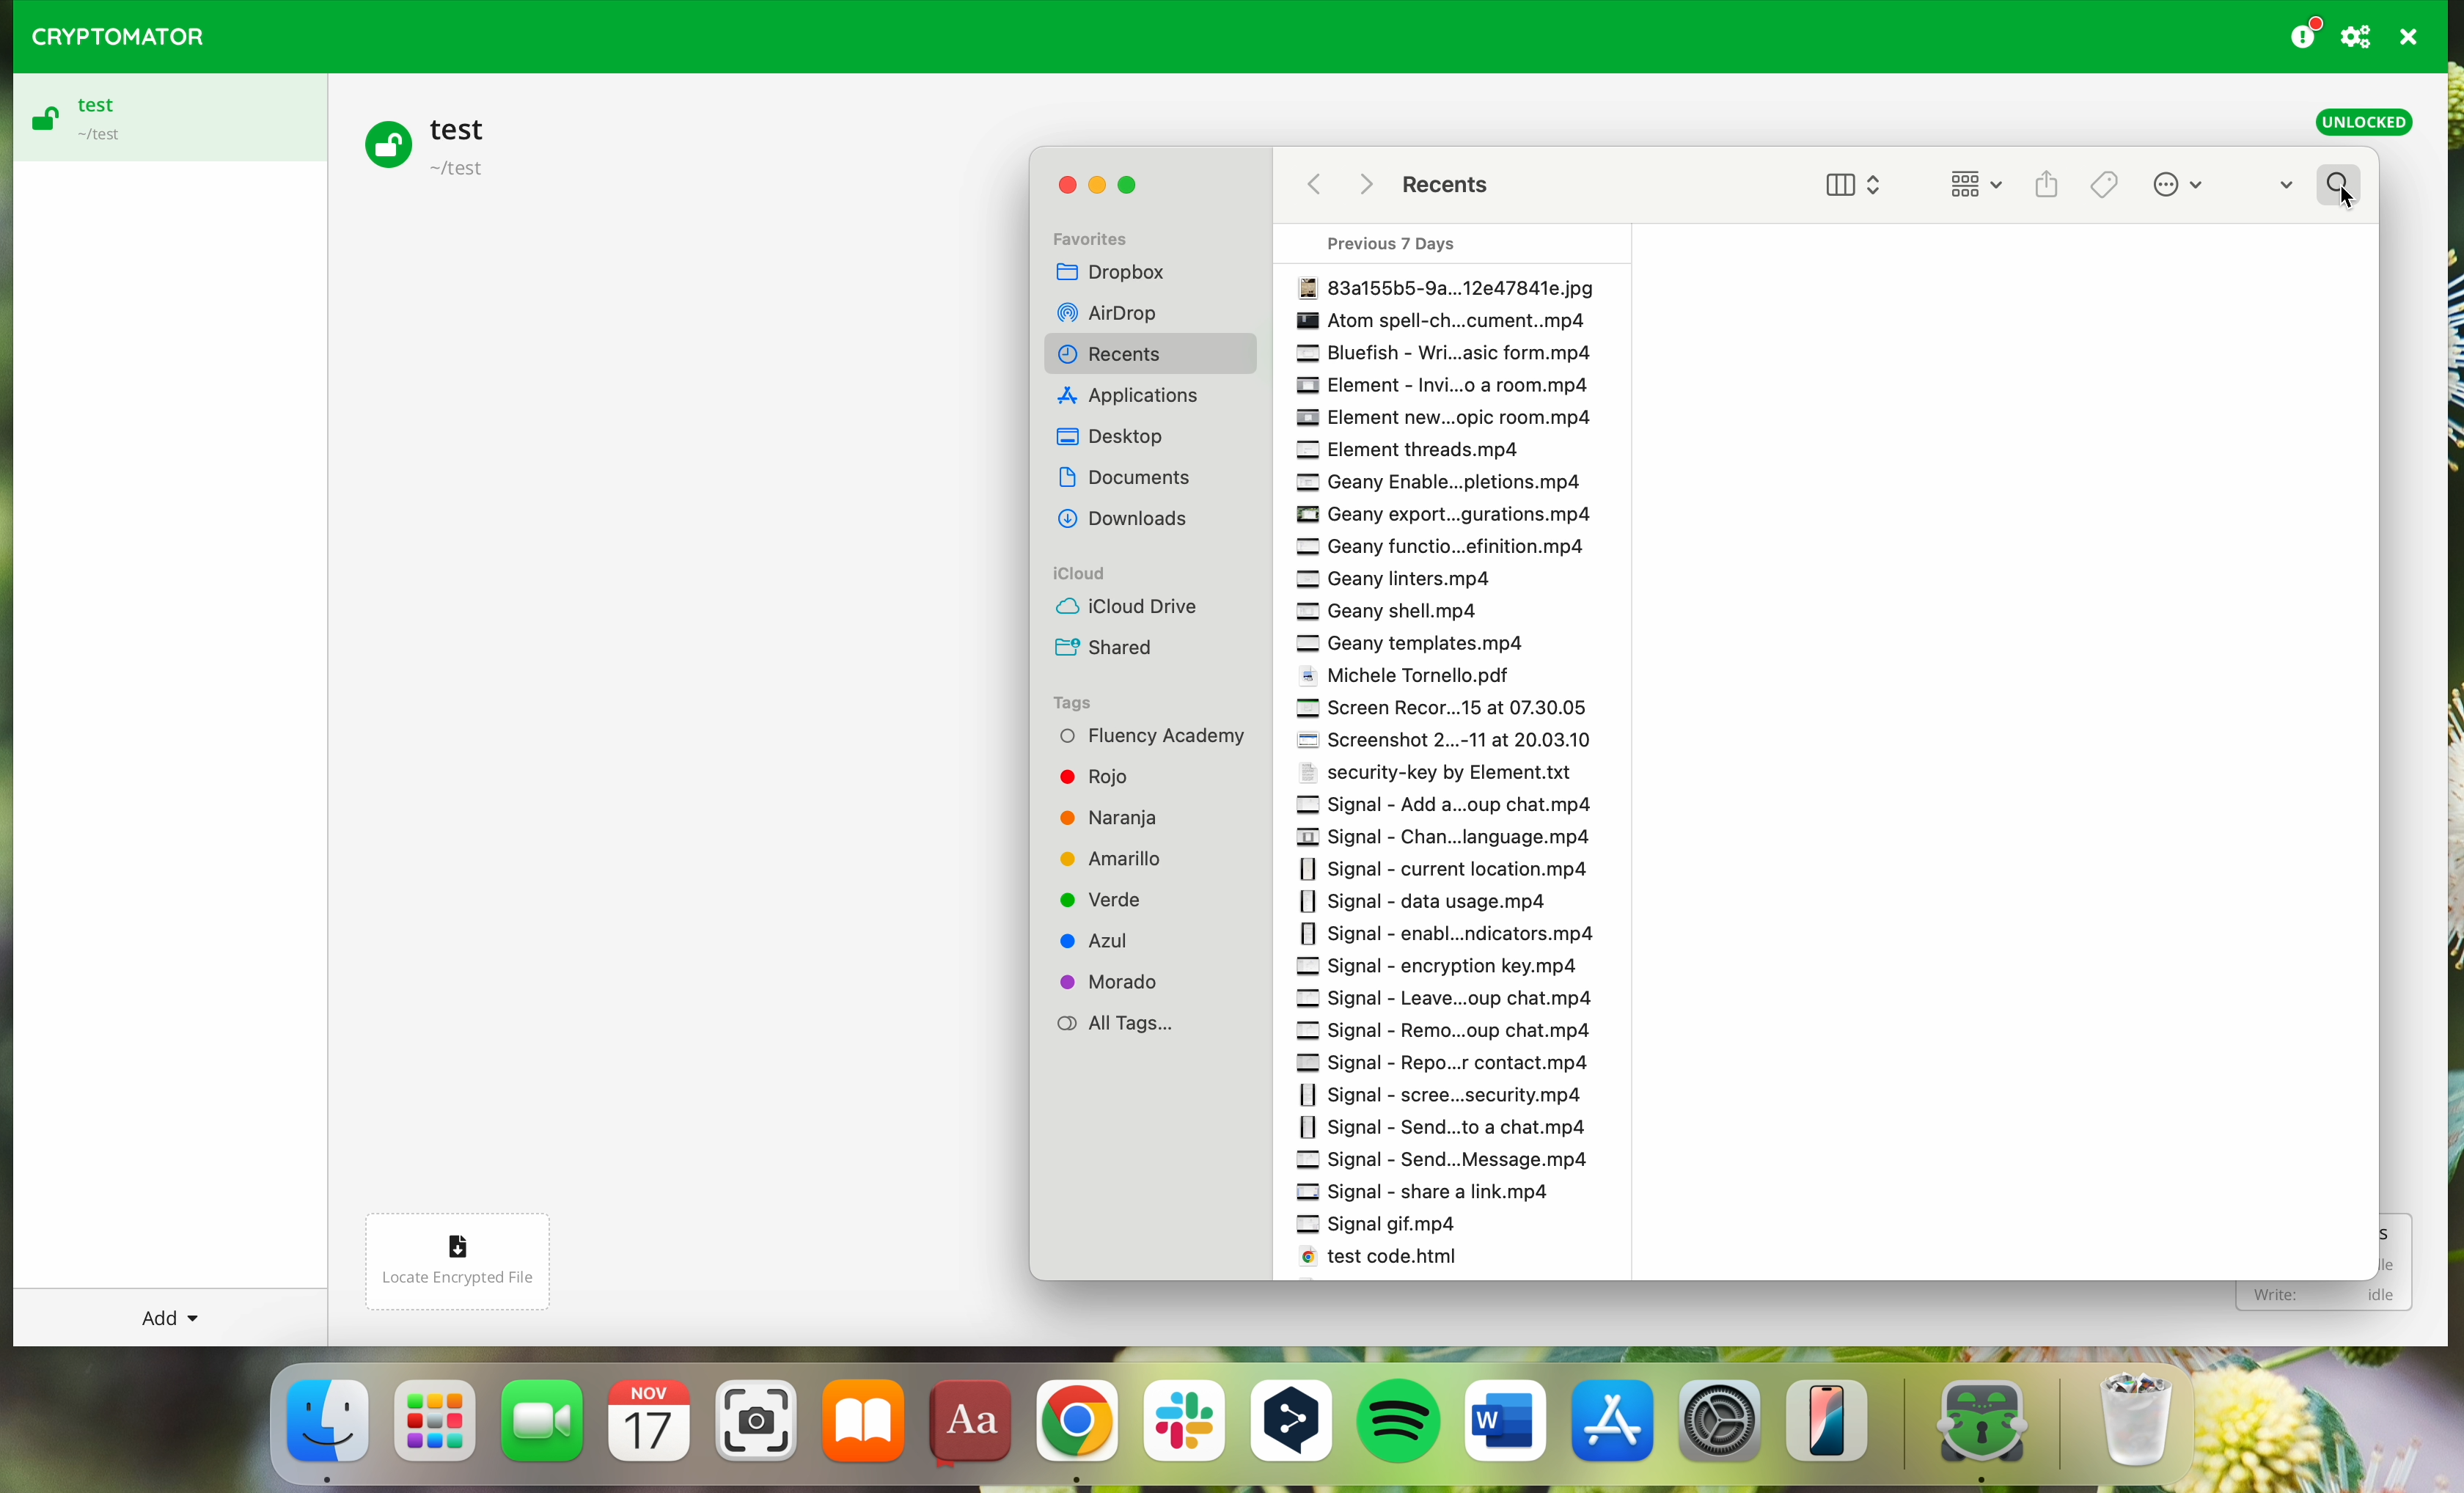 Image resolution: width=2464 pixels, height=1493 pixels. What do you see at coordinates (1445, 285) in the screenshot?
I see `File` at bounding box center [1445, 285].